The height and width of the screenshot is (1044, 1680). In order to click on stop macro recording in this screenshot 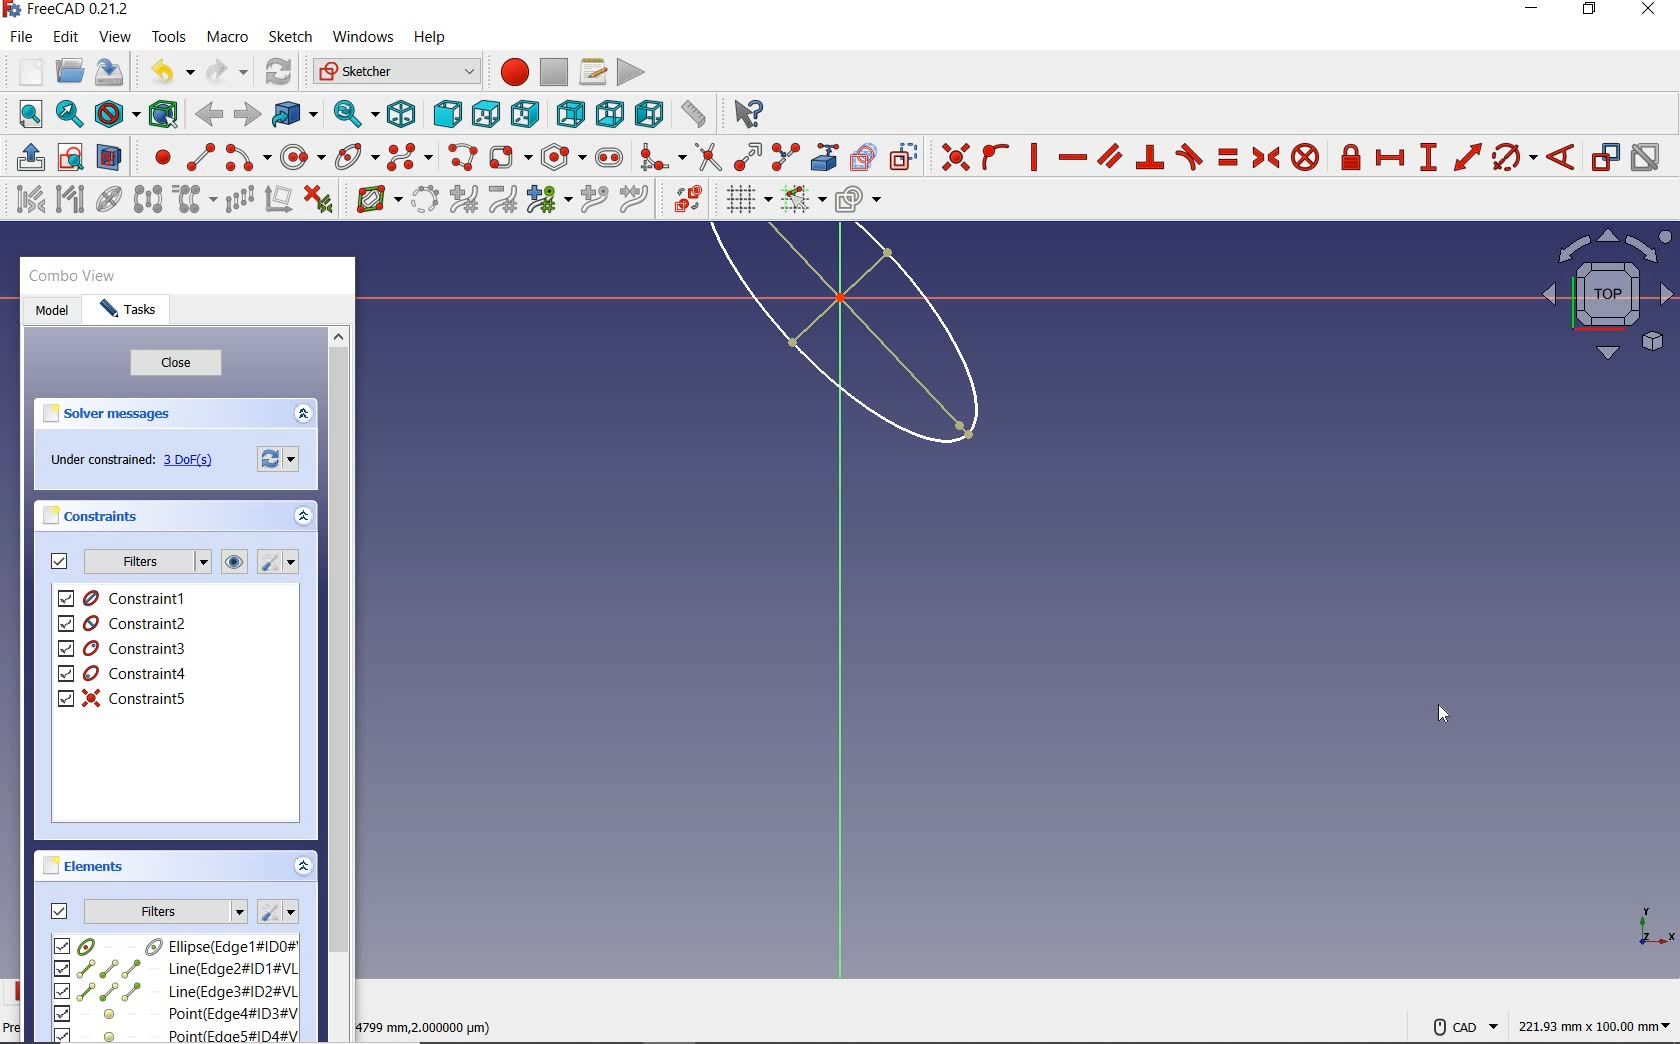, I will do `click(555, 71)`.